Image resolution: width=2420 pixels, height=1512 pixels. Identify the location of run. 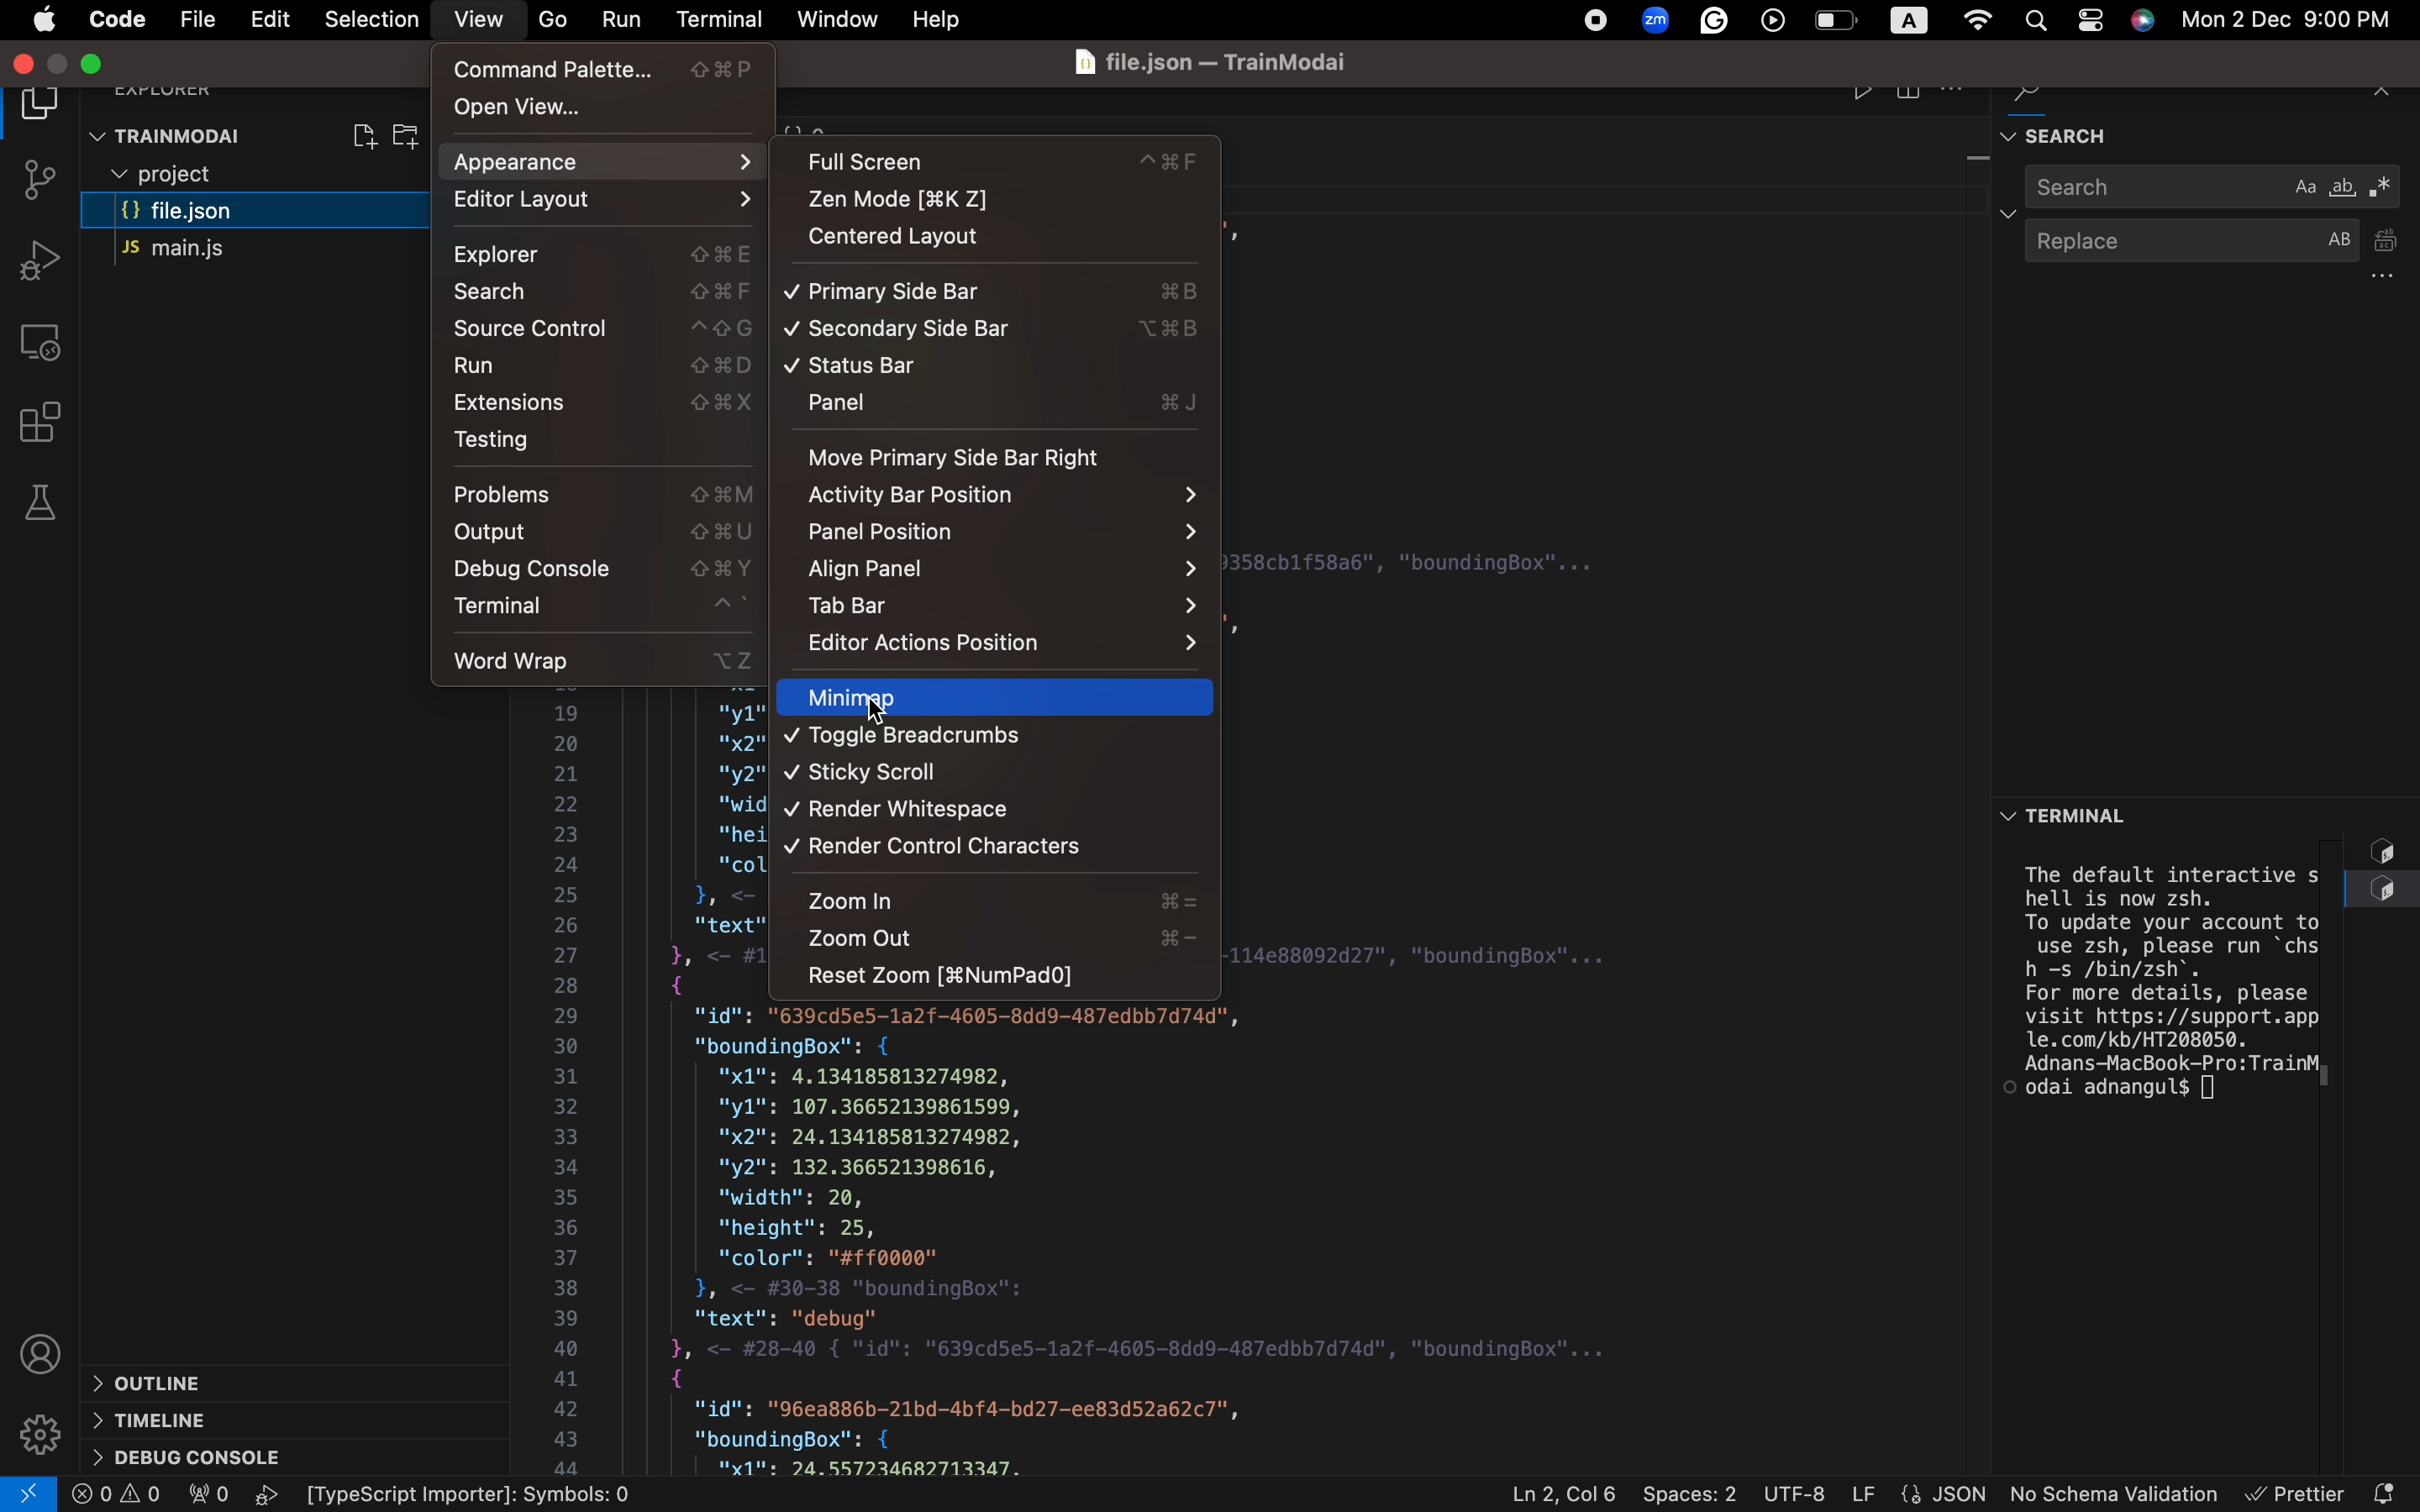
(599, 365).